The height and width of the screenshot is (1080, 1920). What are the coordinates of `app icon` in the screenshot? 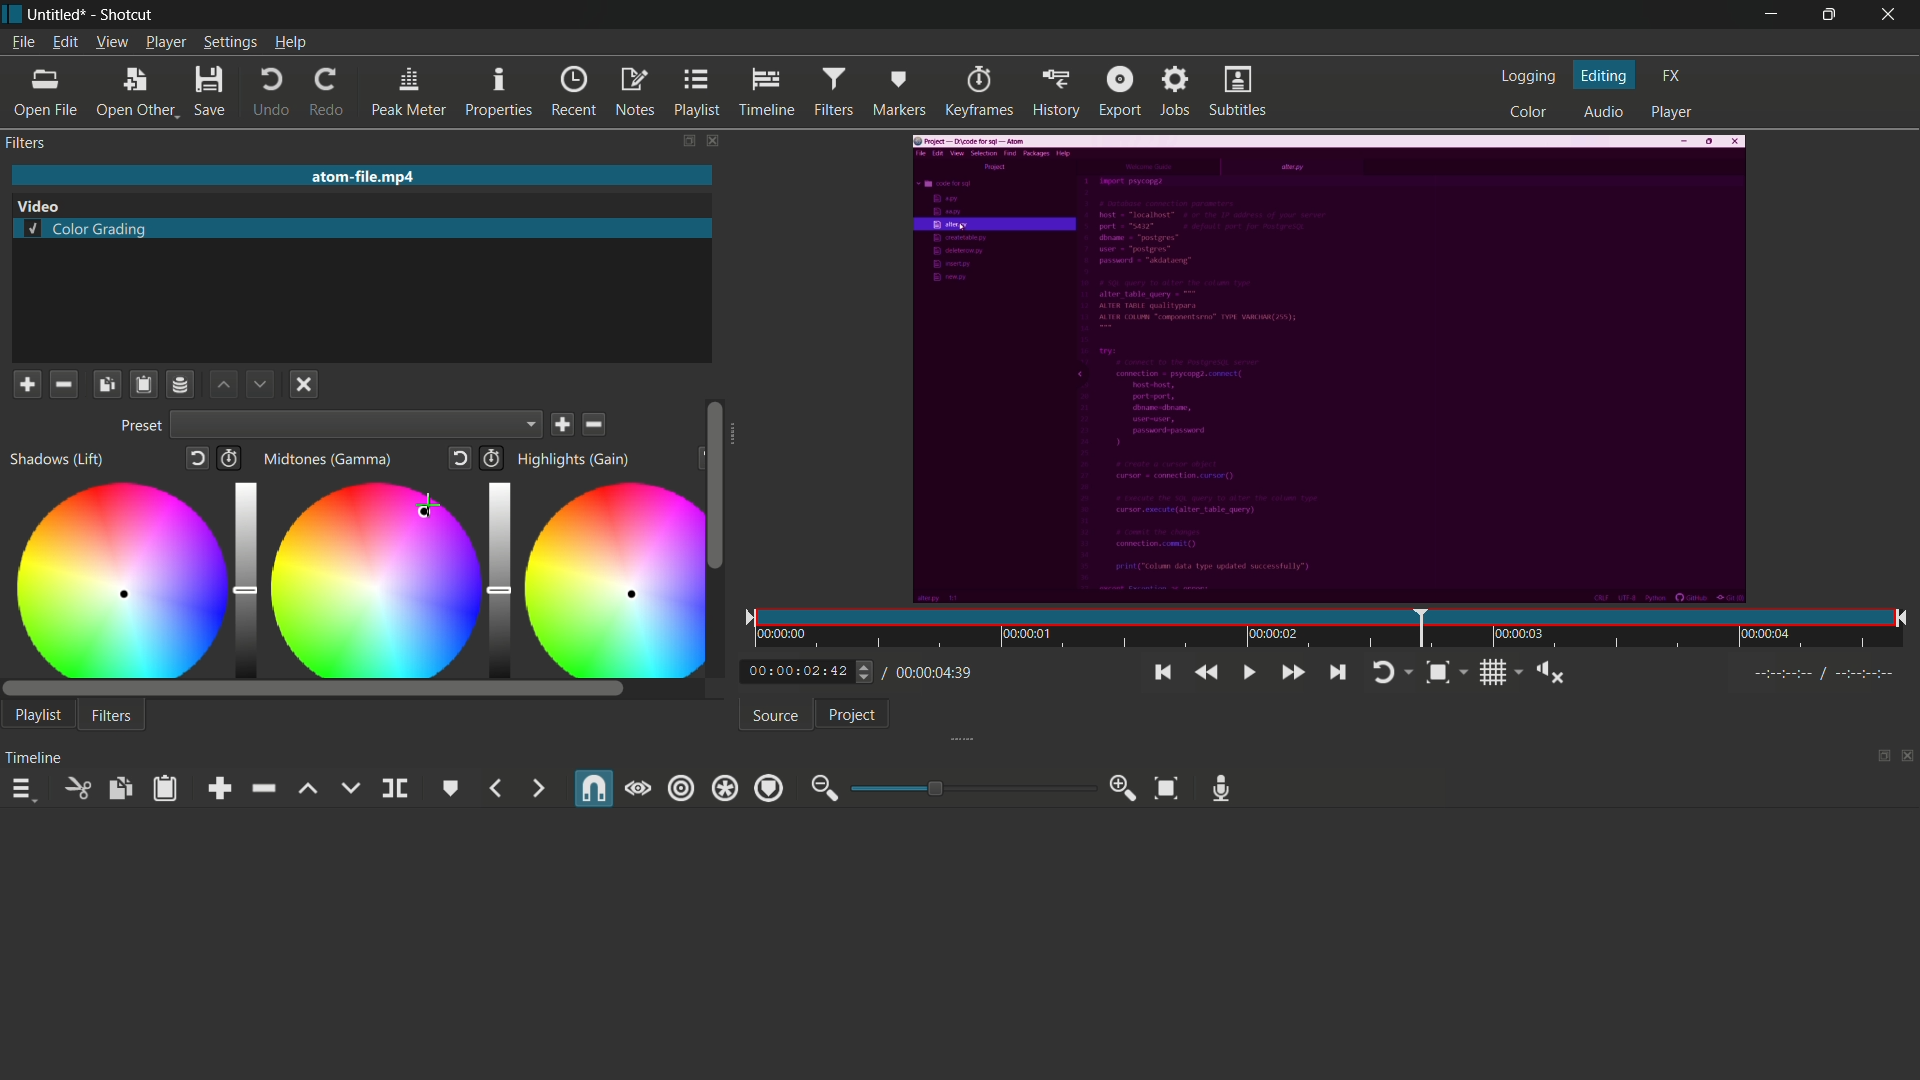 It's located at (12, 14).